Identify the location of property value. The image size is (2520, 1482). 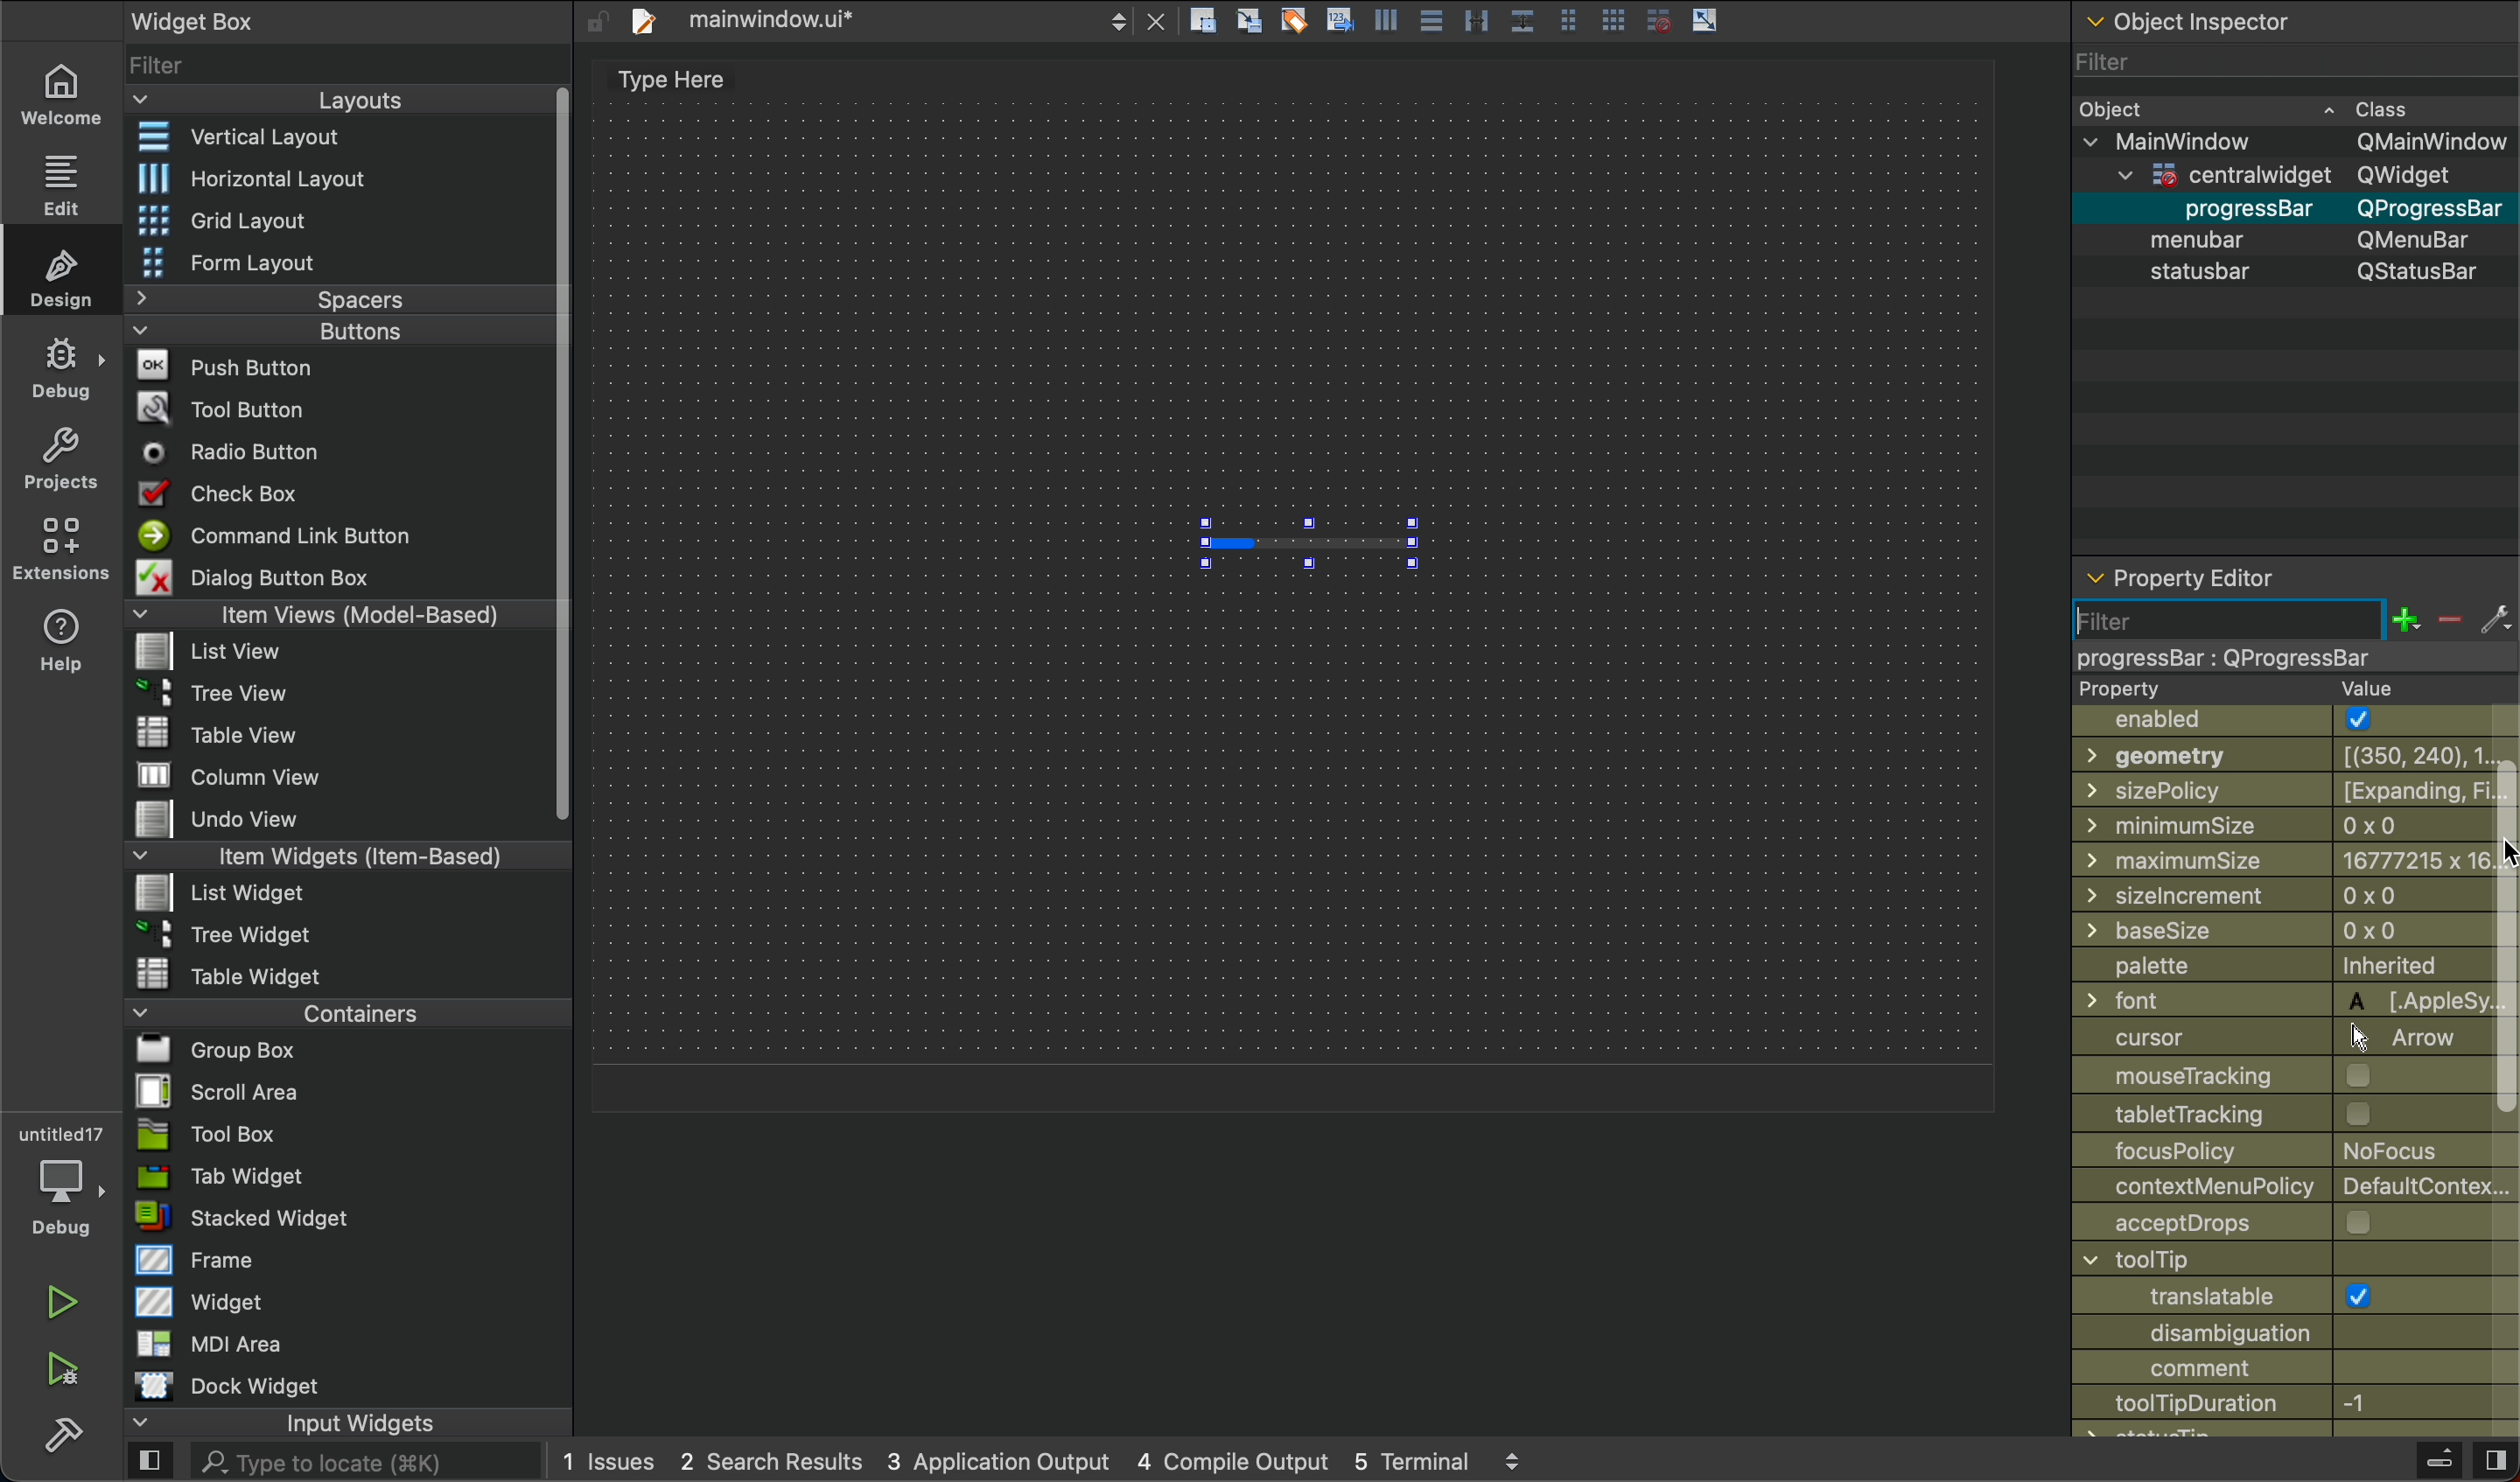
(2260, 690).